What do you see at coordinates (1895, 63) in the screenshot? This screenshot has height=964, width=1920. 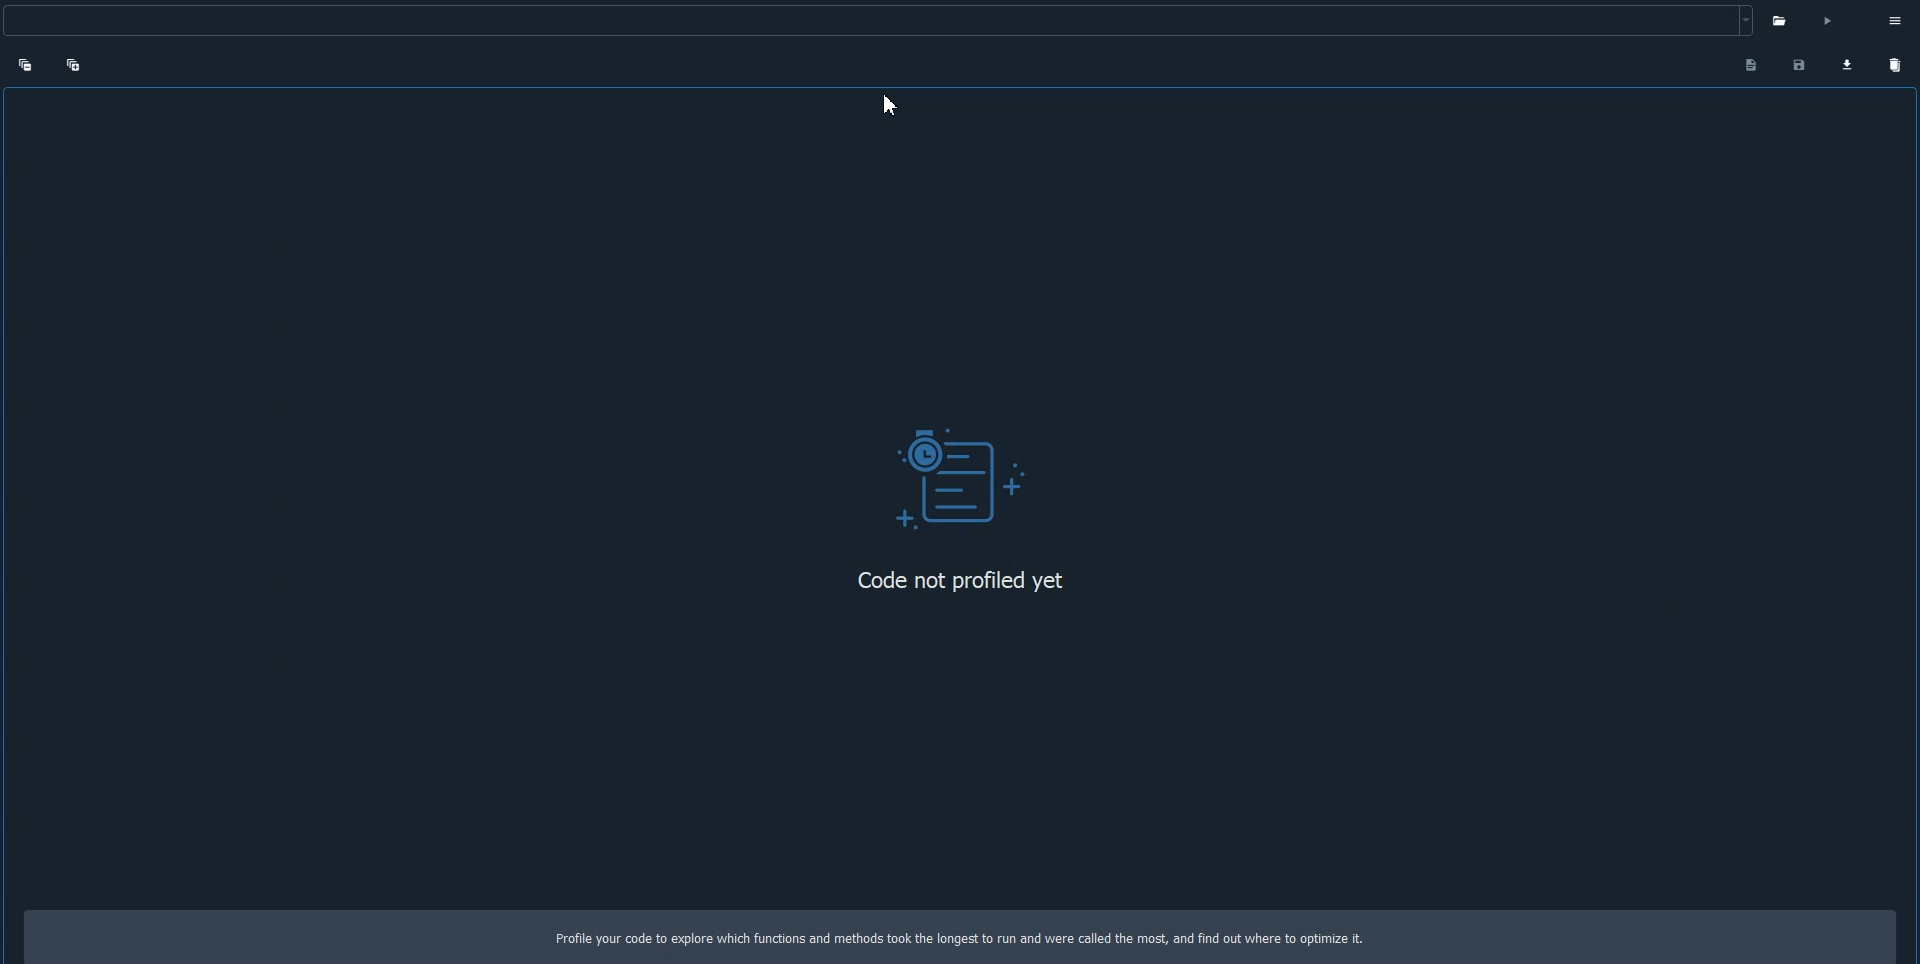 I see `Clear Comparison` at bounding box center [1895, 63].